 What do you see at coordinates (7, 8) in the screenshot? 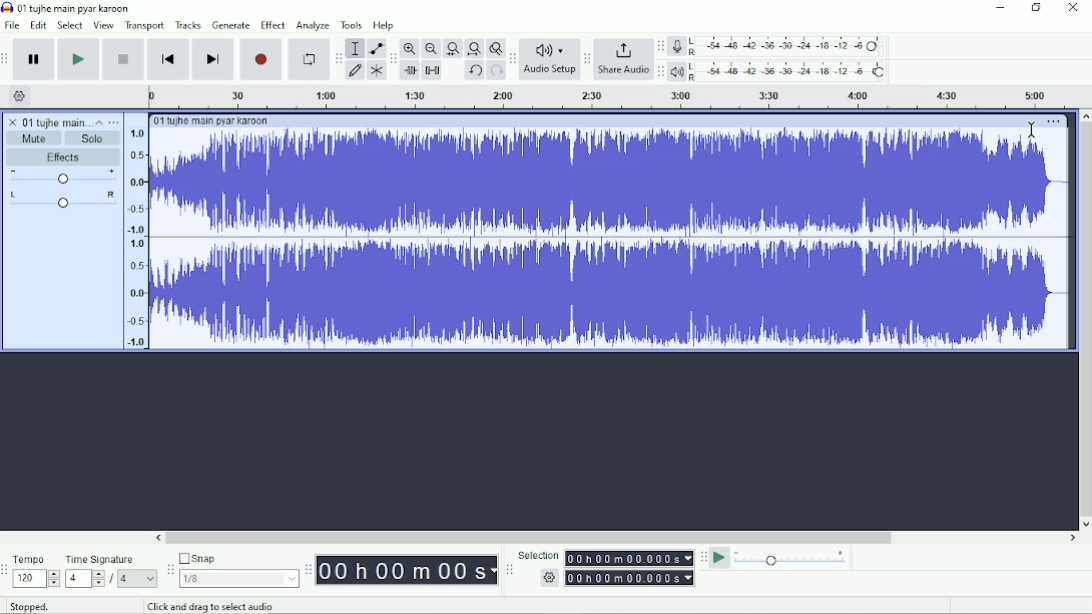
I see `Audacity logo` at bounding box center [7, 8].